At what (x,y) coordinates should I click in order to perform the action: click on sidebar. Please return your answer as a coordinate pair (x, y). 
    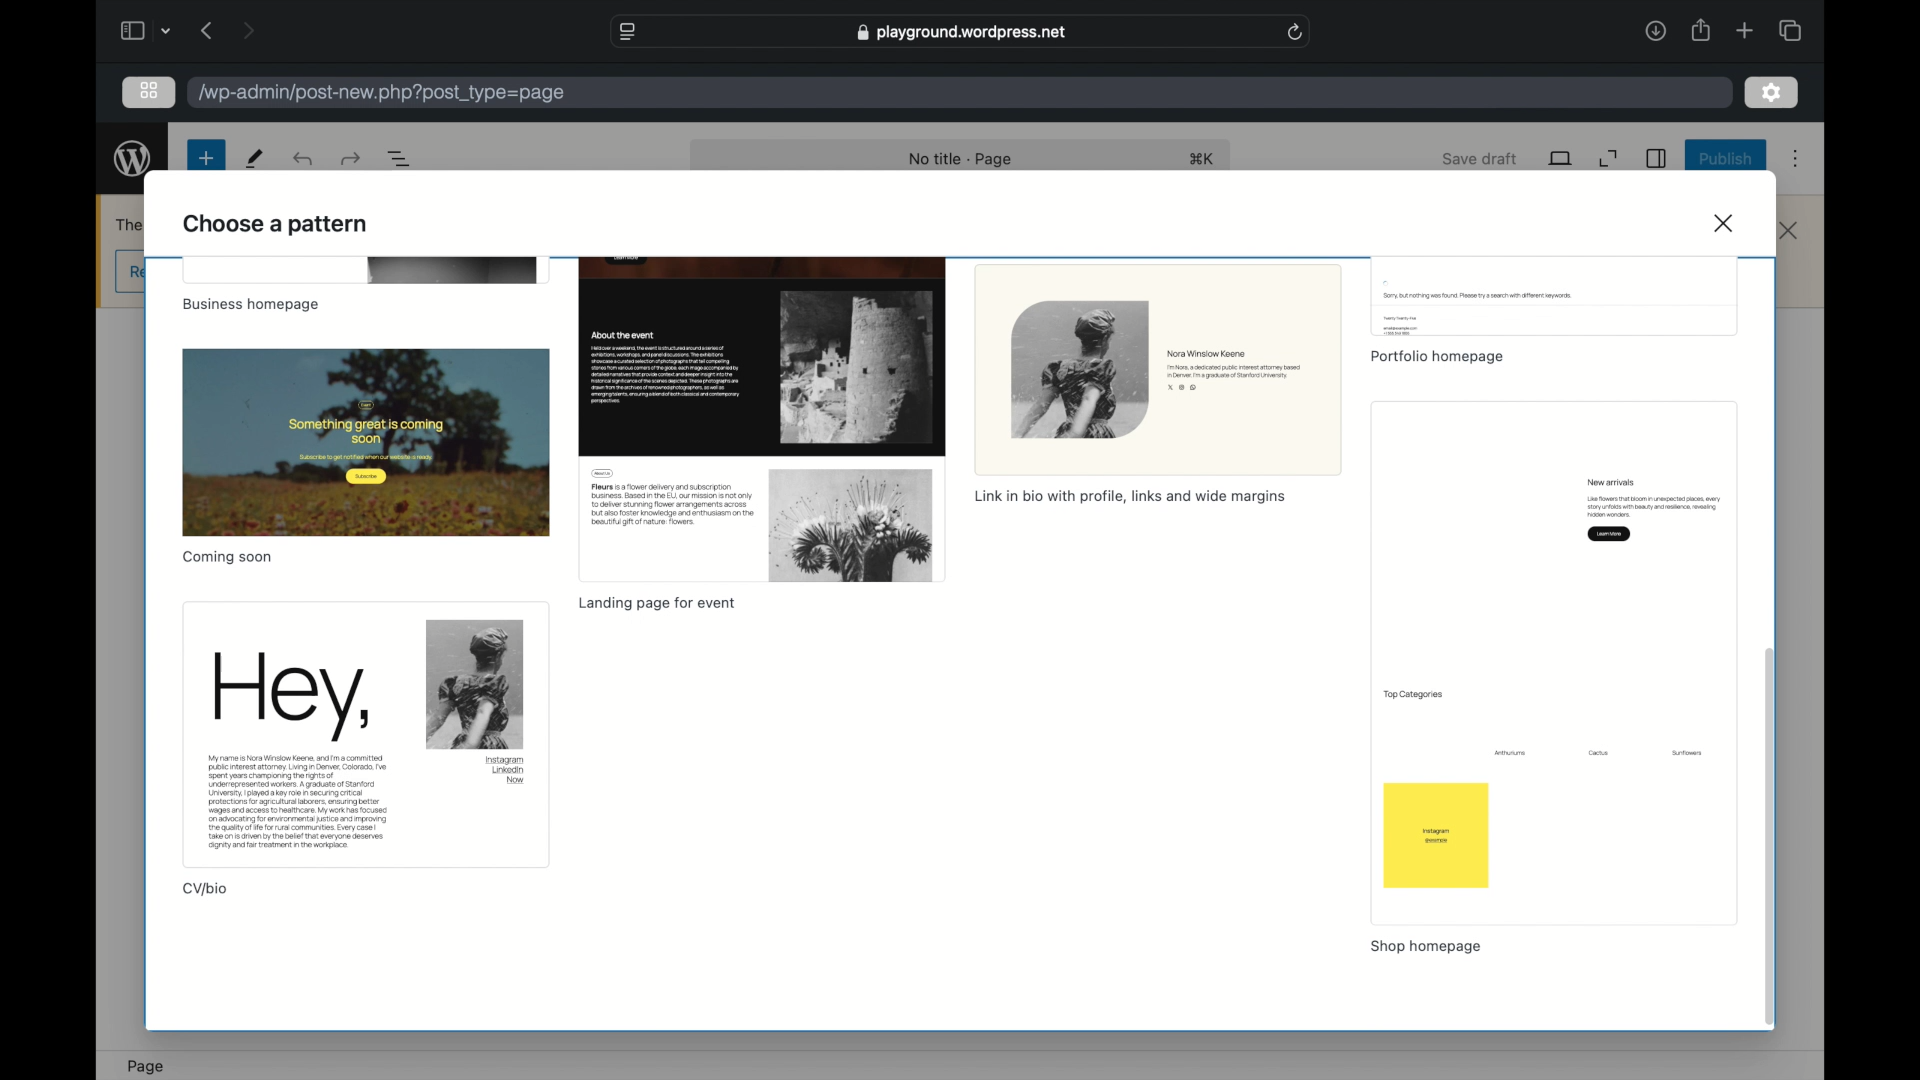
    Looking at the image, I should click on (131, 30).